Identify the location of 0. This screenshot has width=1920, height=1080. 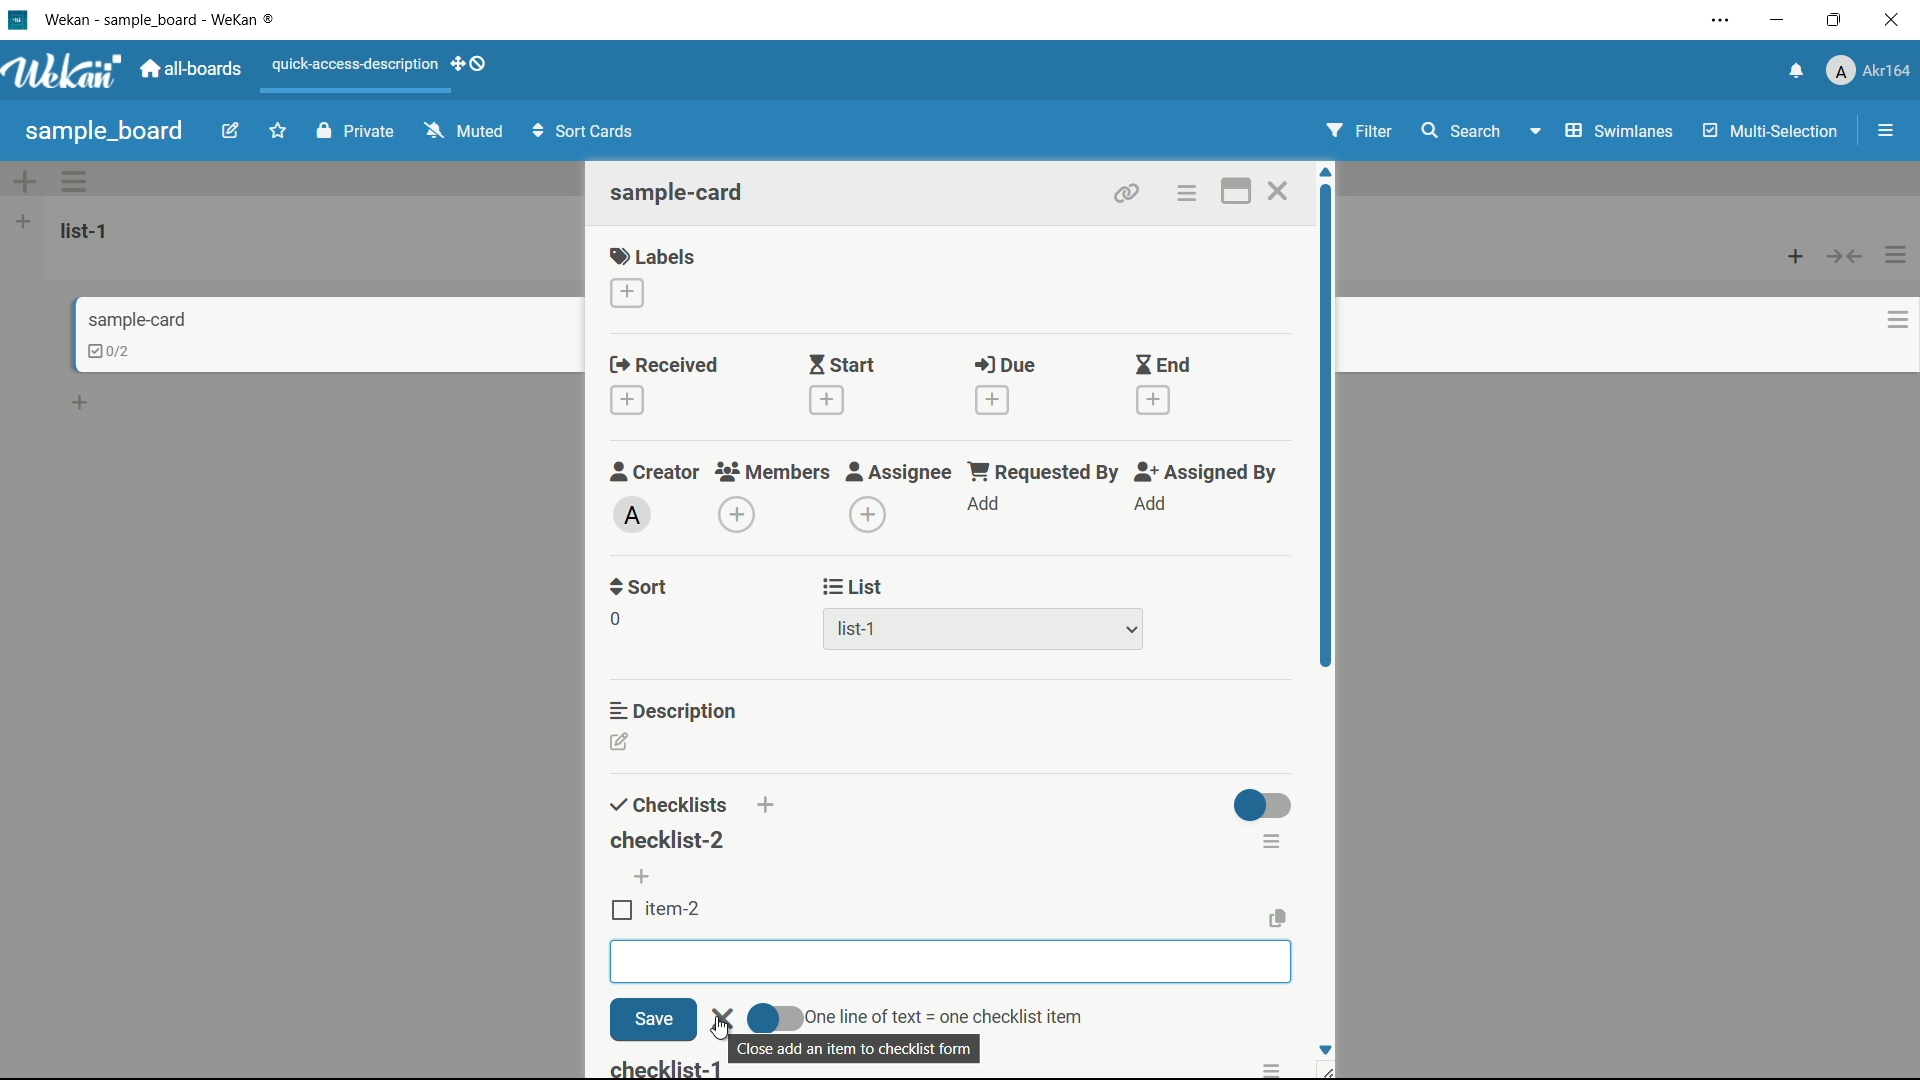
(615, 619).